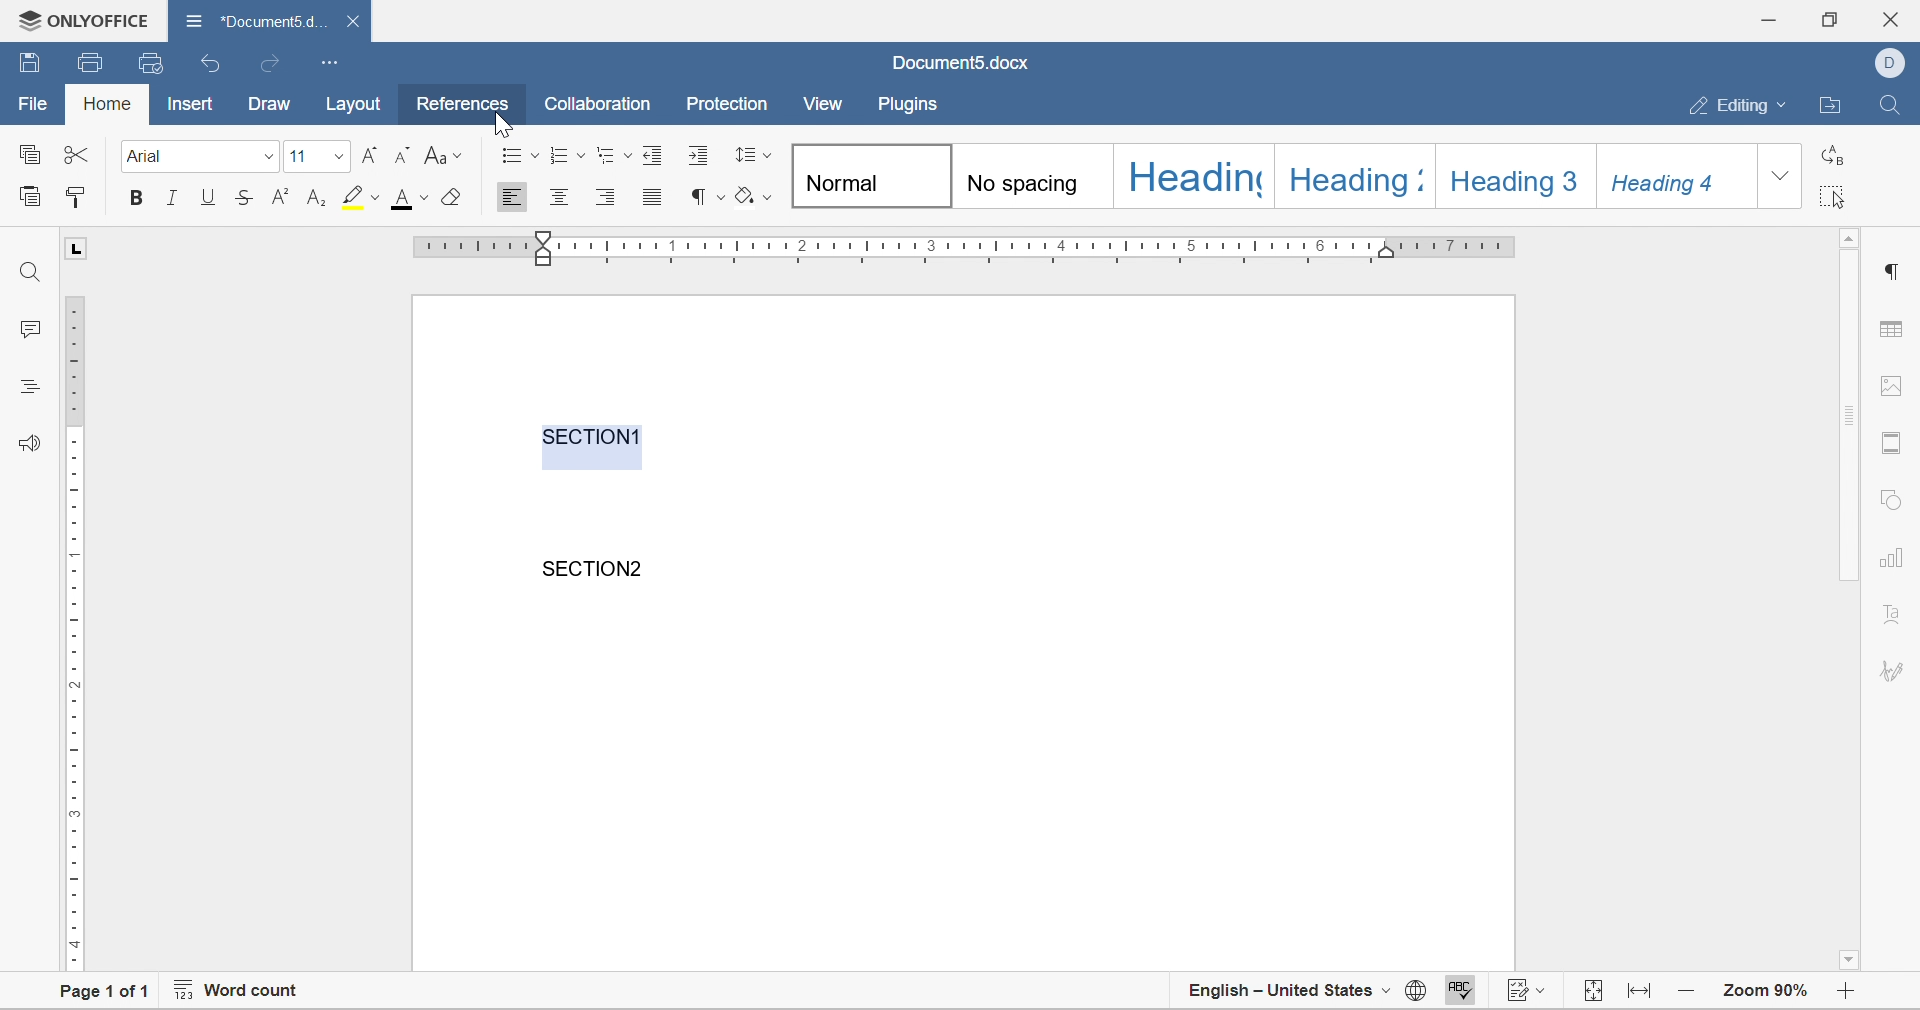 Image resolution: width=1920 pixels, height=1010 pixels. Describe the element at coordinates (1780, 176) in the screenshot. I see `drop down` at that location.